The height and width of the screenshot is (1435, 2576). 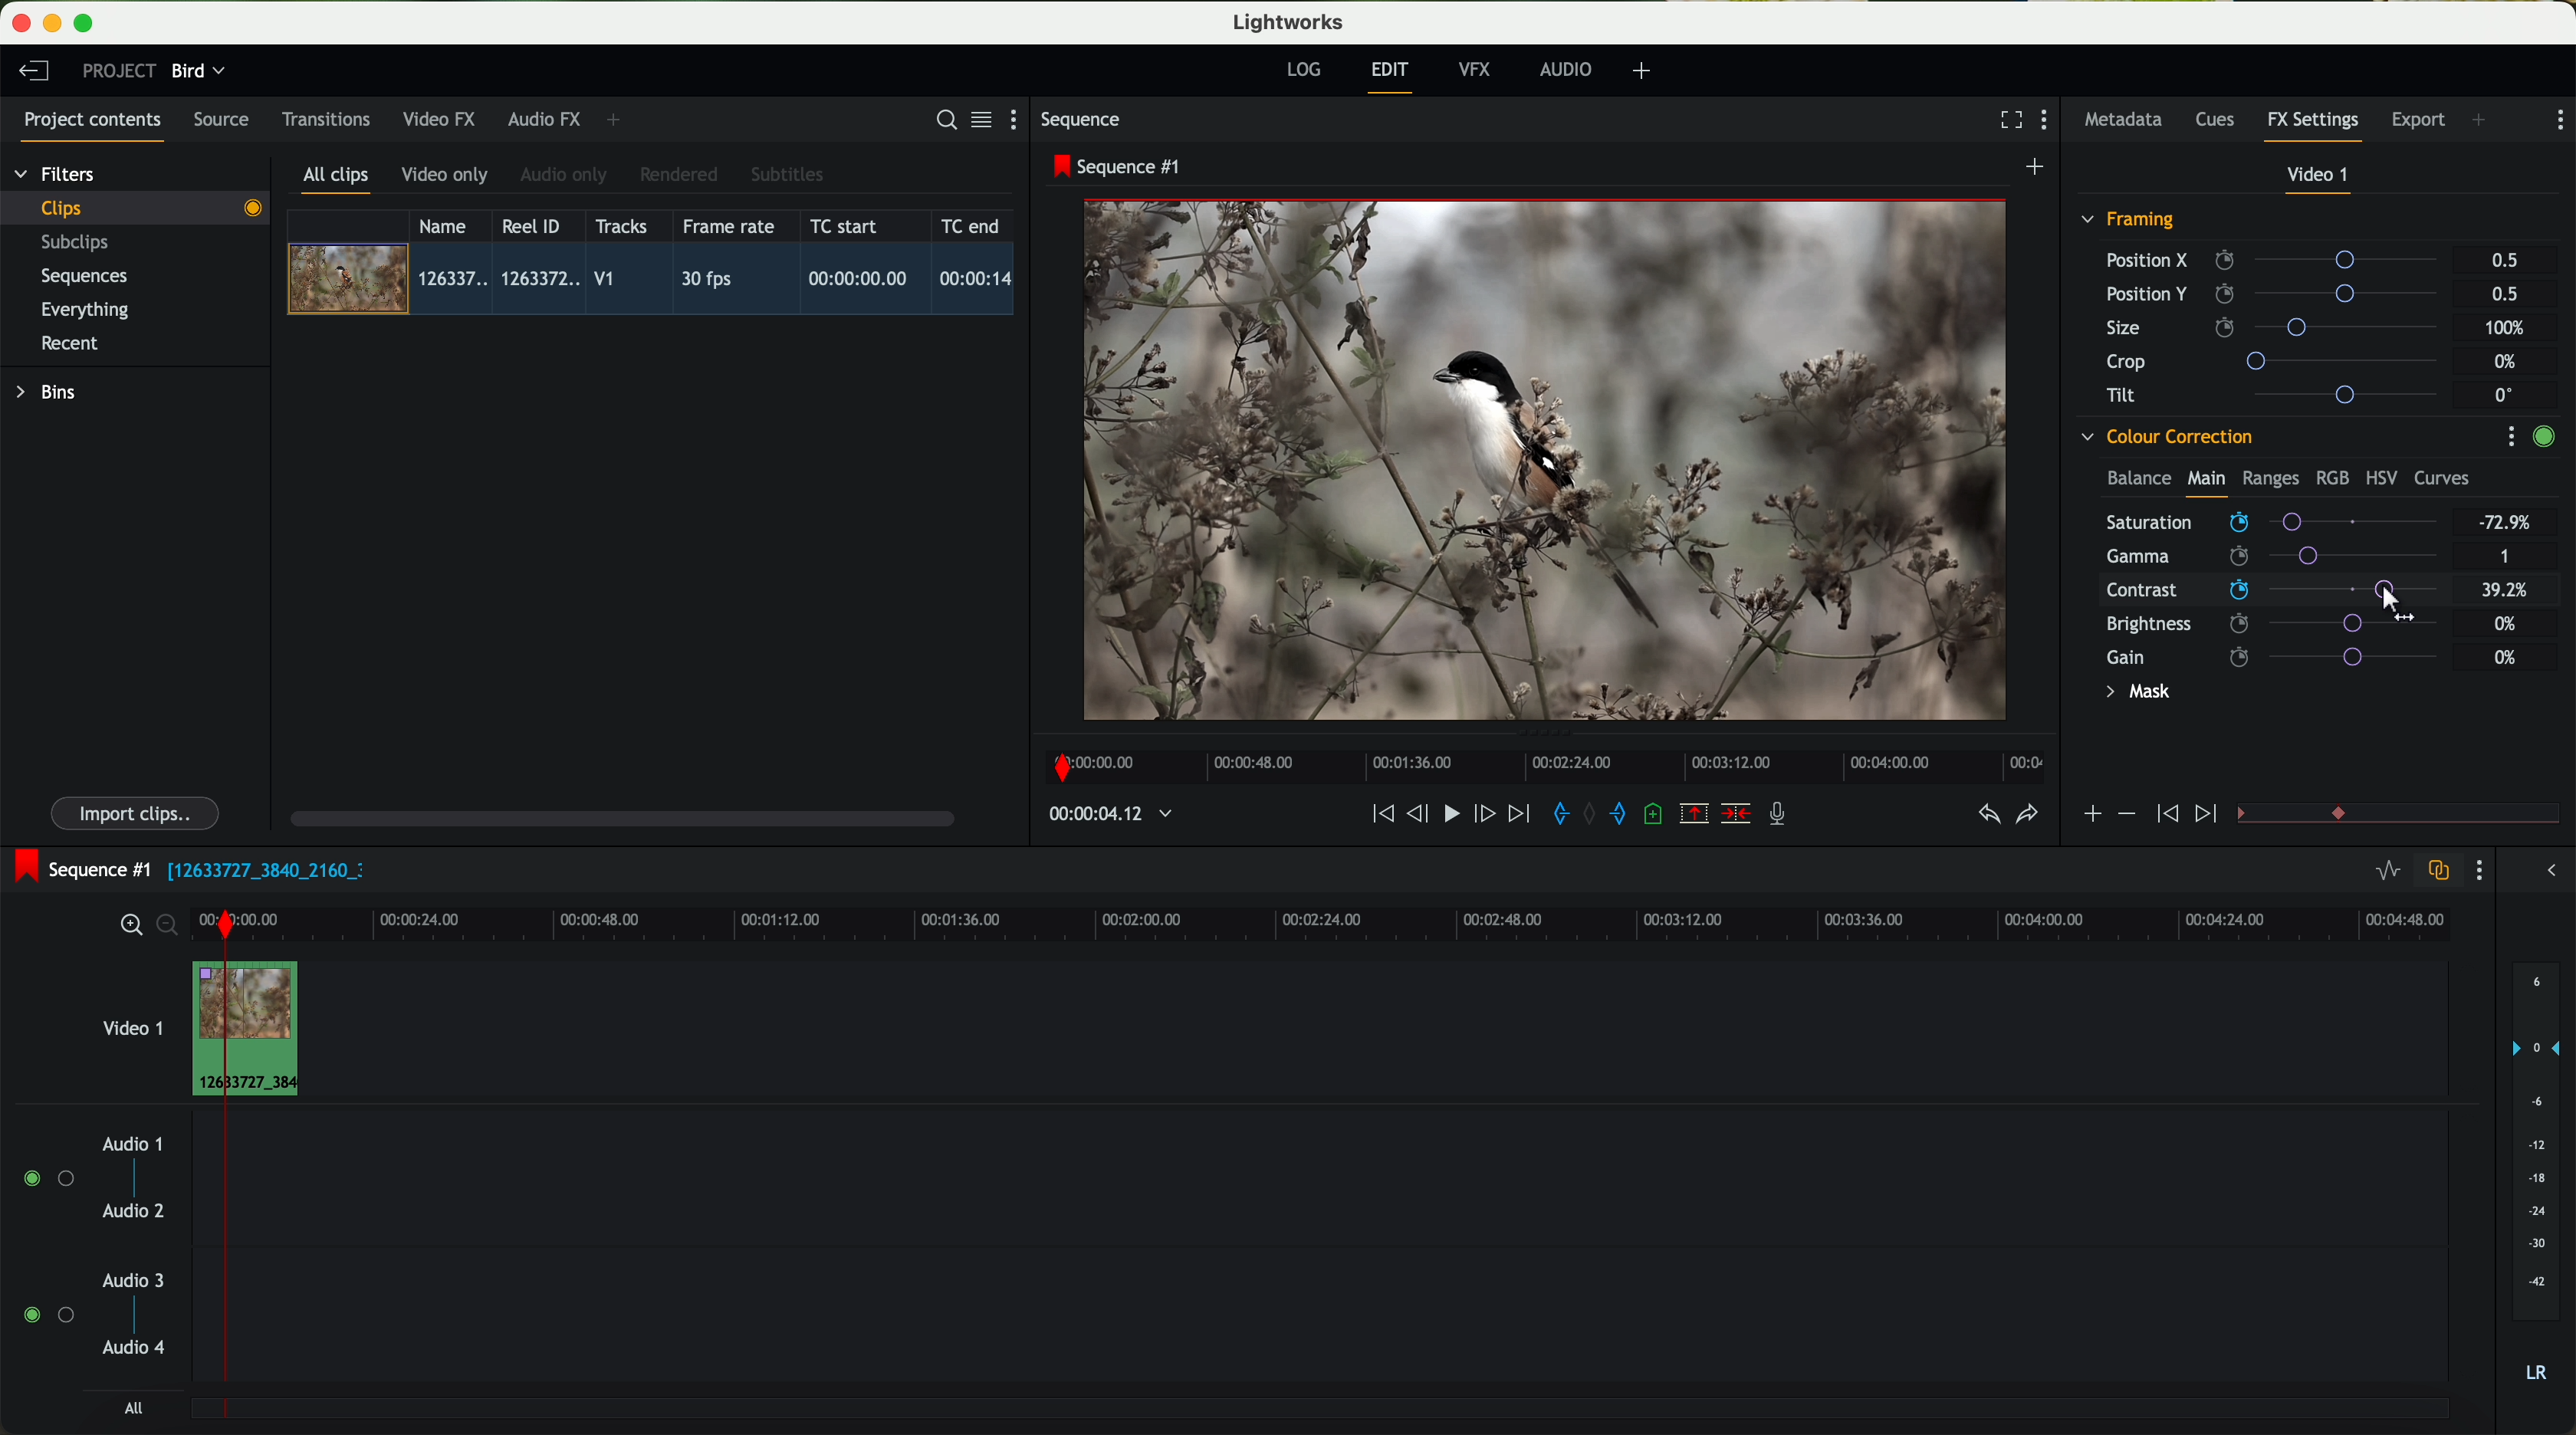 I want to click on scroll bar, so click(x=620, y=817).